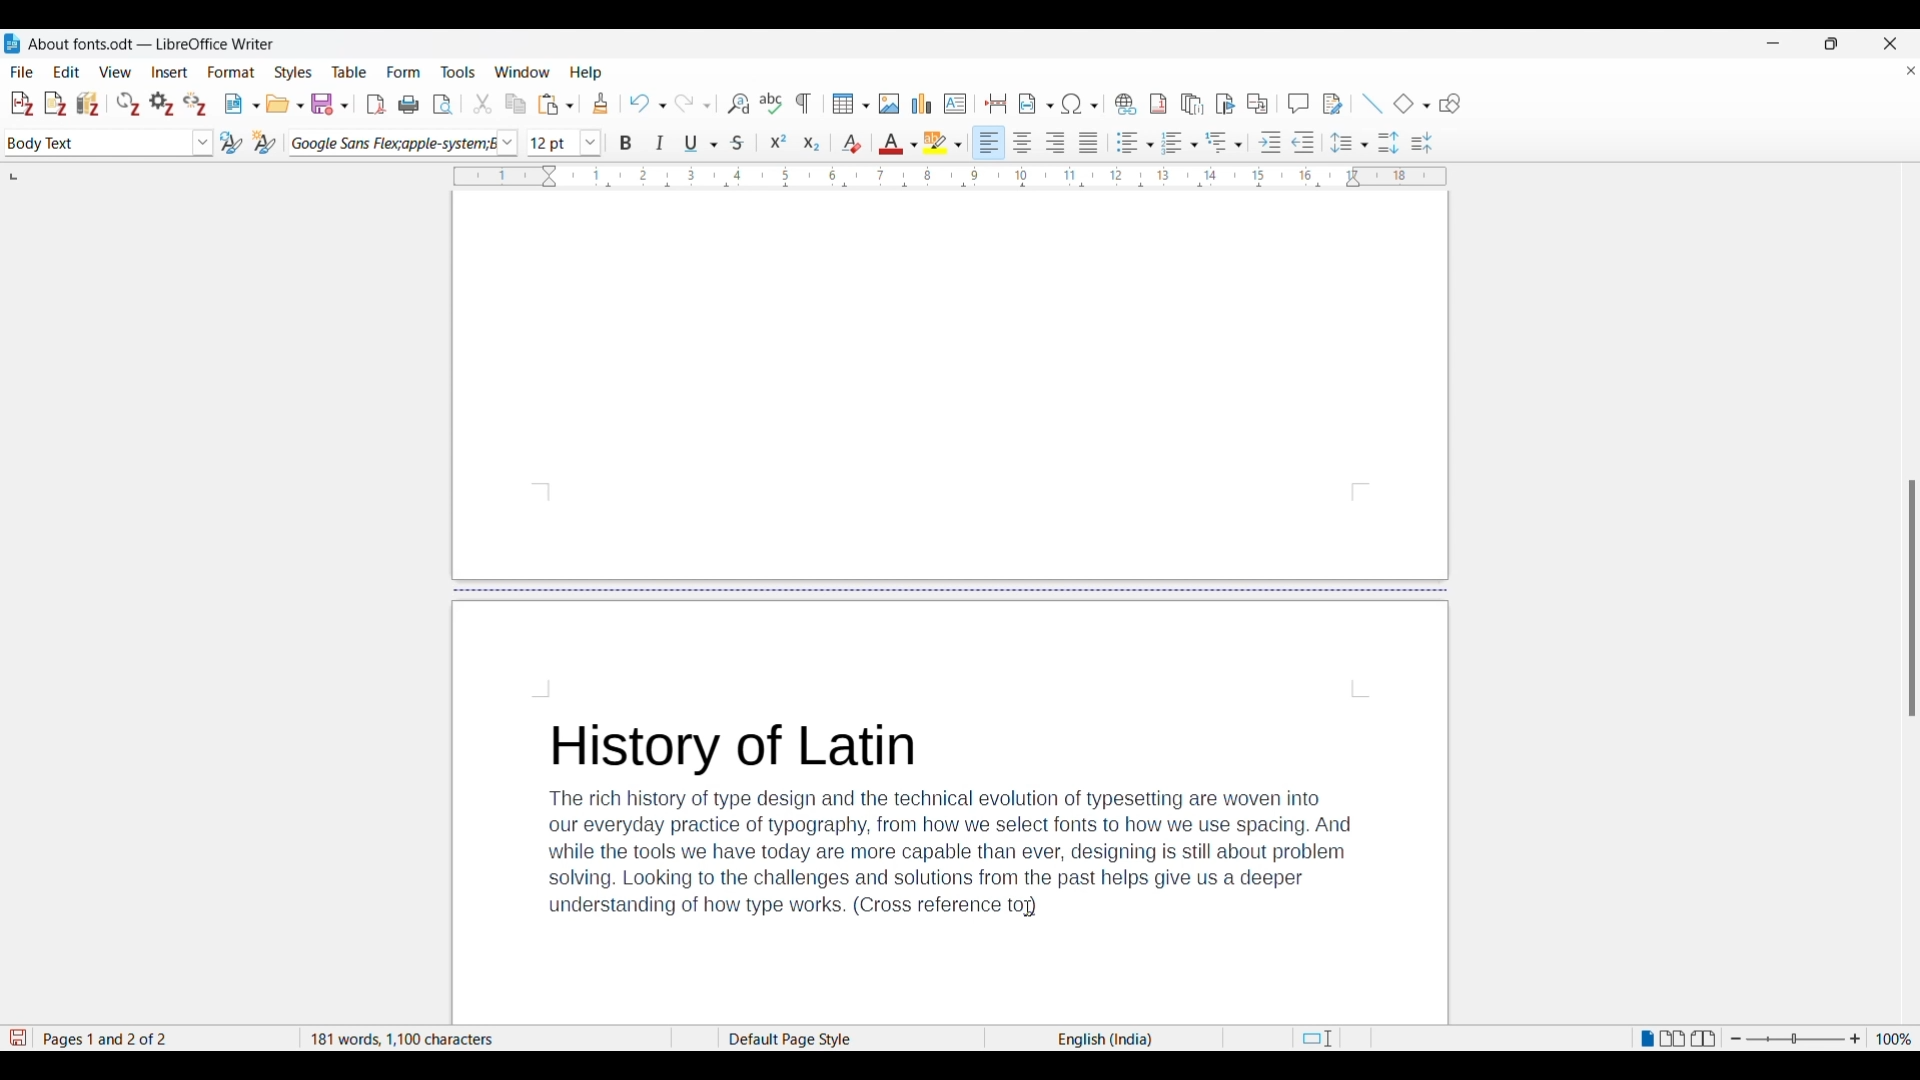 The width and height of the screenshot is (1920, 1080). Describe the element at coordinates (1890, 44) in the screenshot. I see `Close software` at that location.